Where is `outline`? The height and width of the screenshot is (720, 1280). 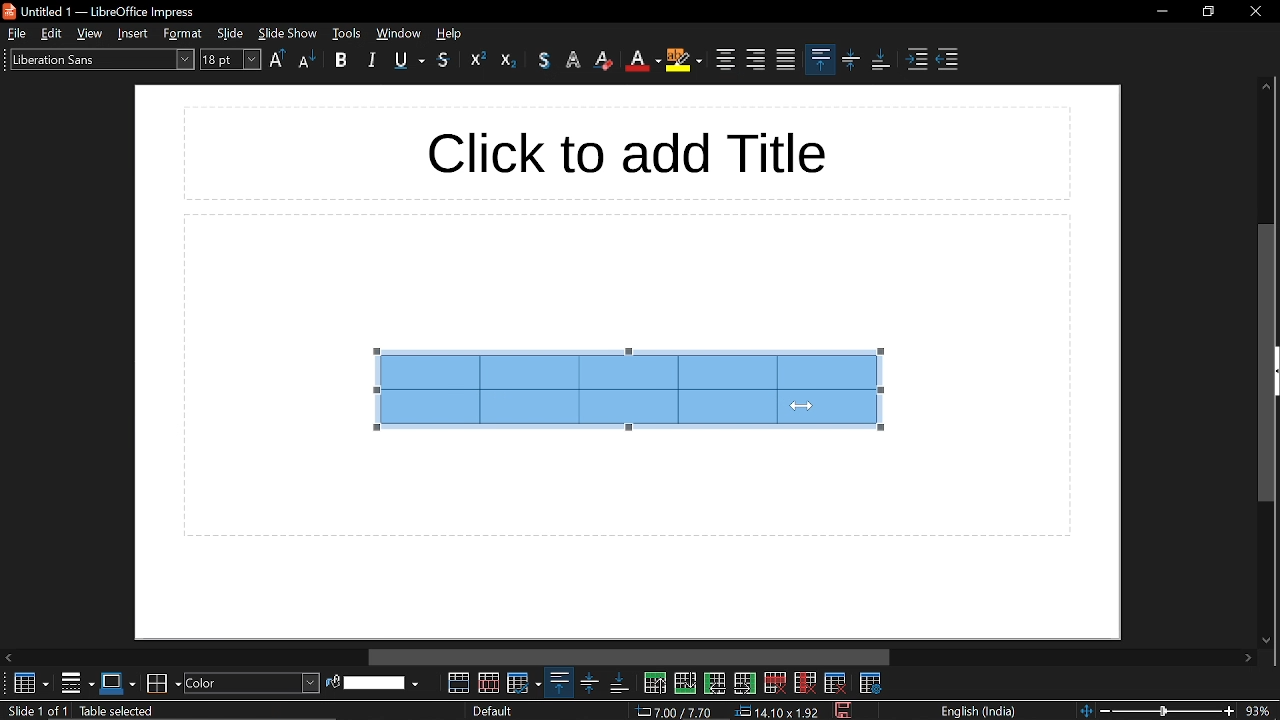
outline is located at coordinates (478, 59).